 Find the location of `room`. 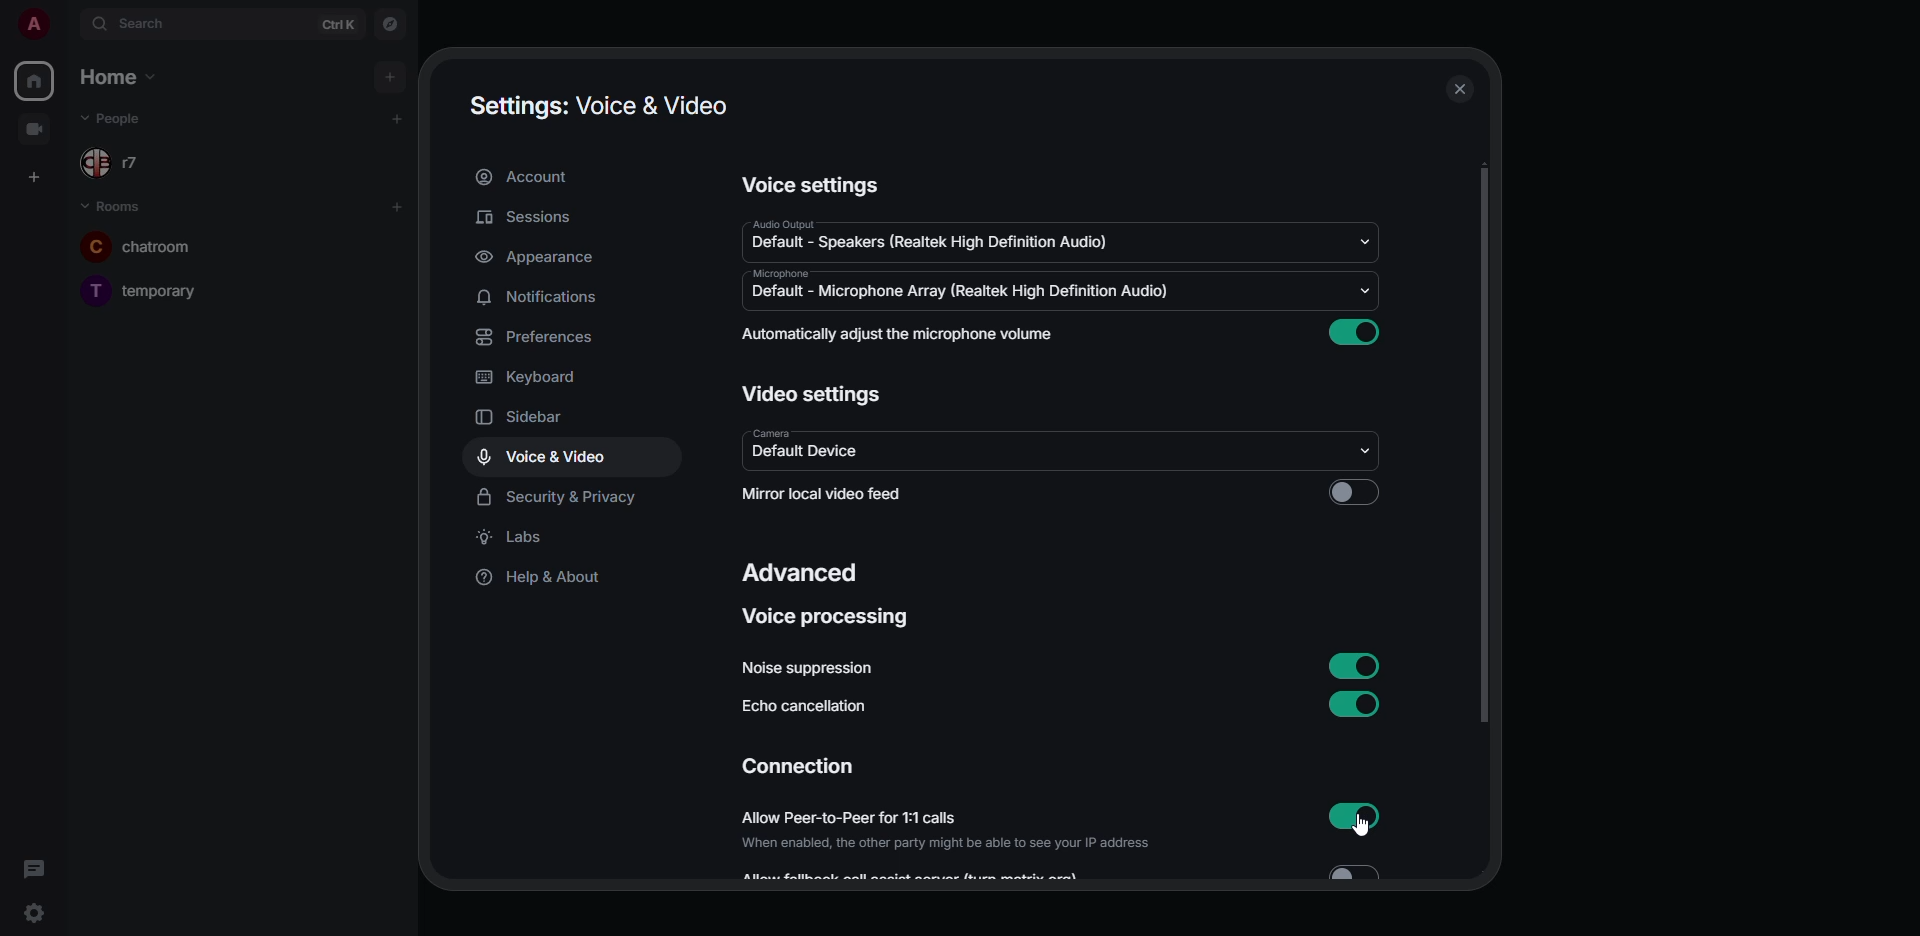

room is located at coordinates (153, 243).